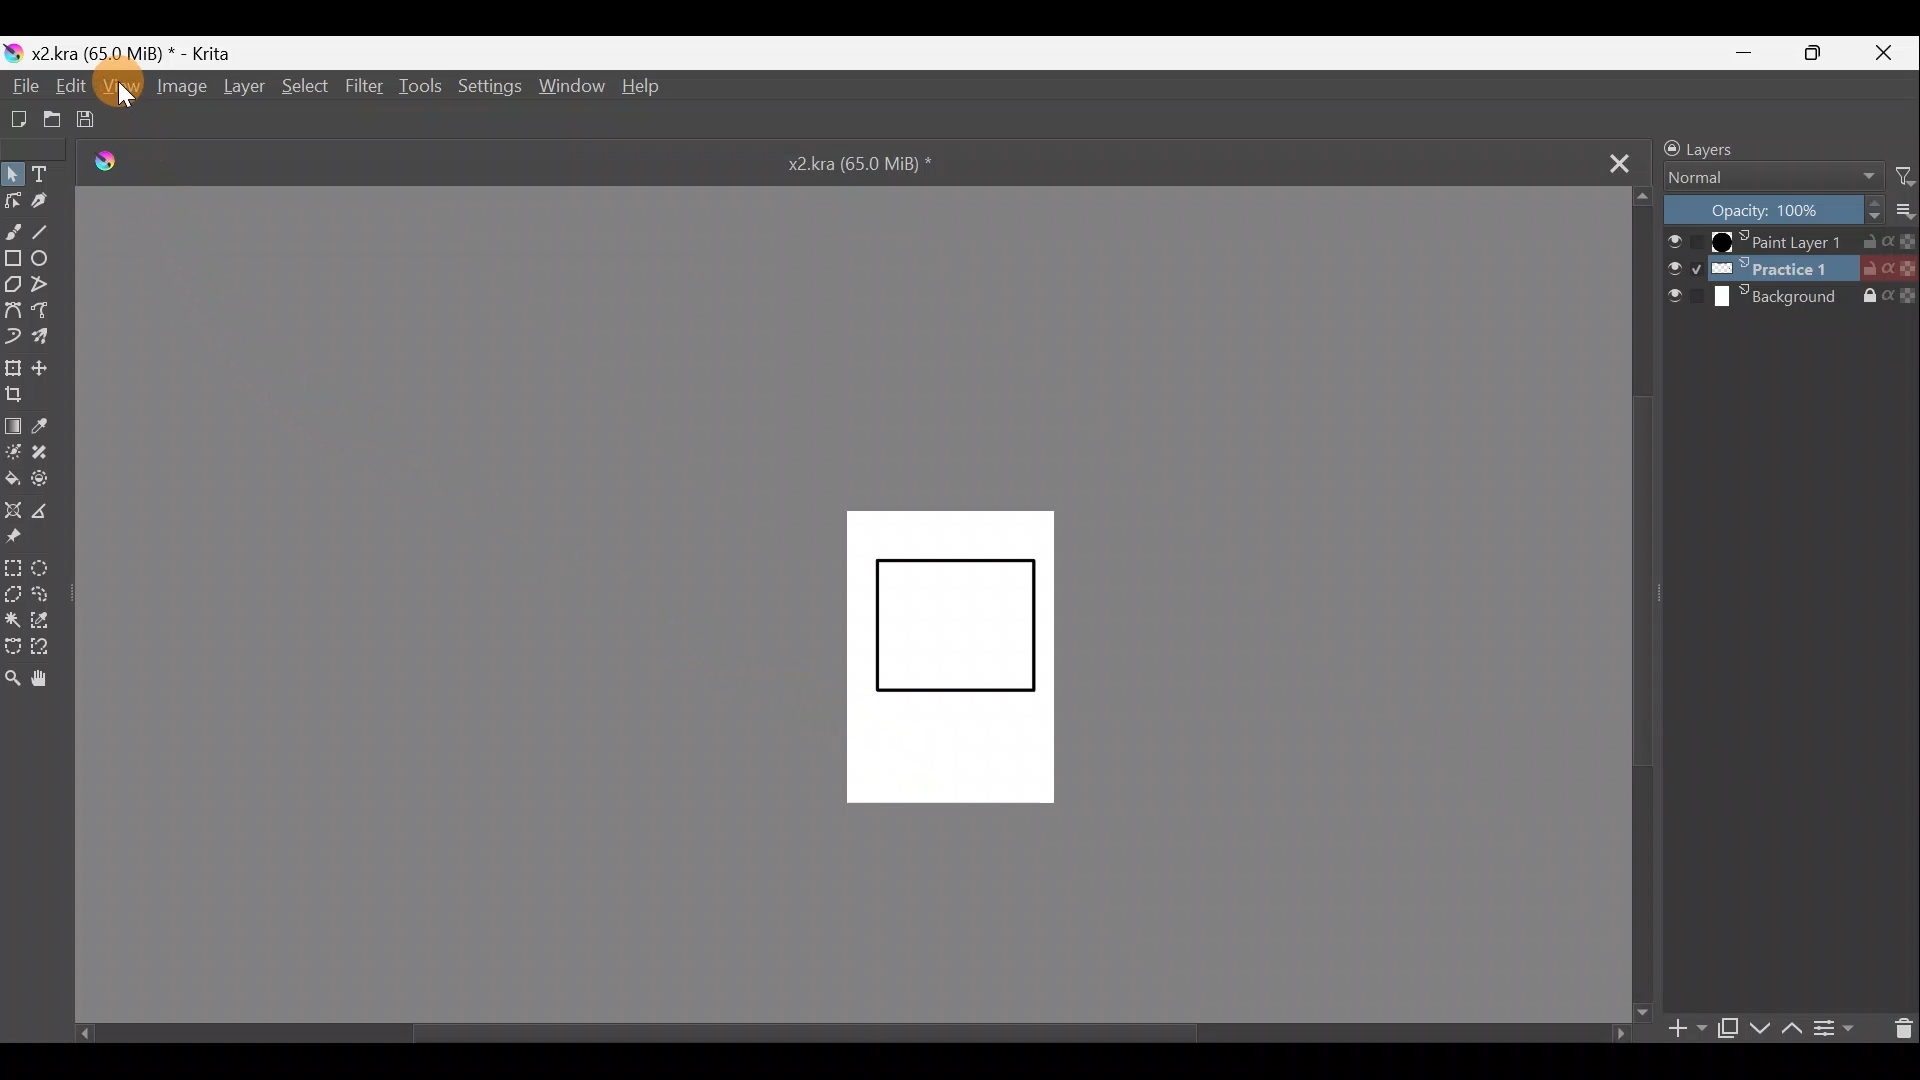 This screenshot has height=1080, width=1920. Describe the element at coordinates (1792, 1031) in the screenshot. I see `Move layer/mask up` at that location.